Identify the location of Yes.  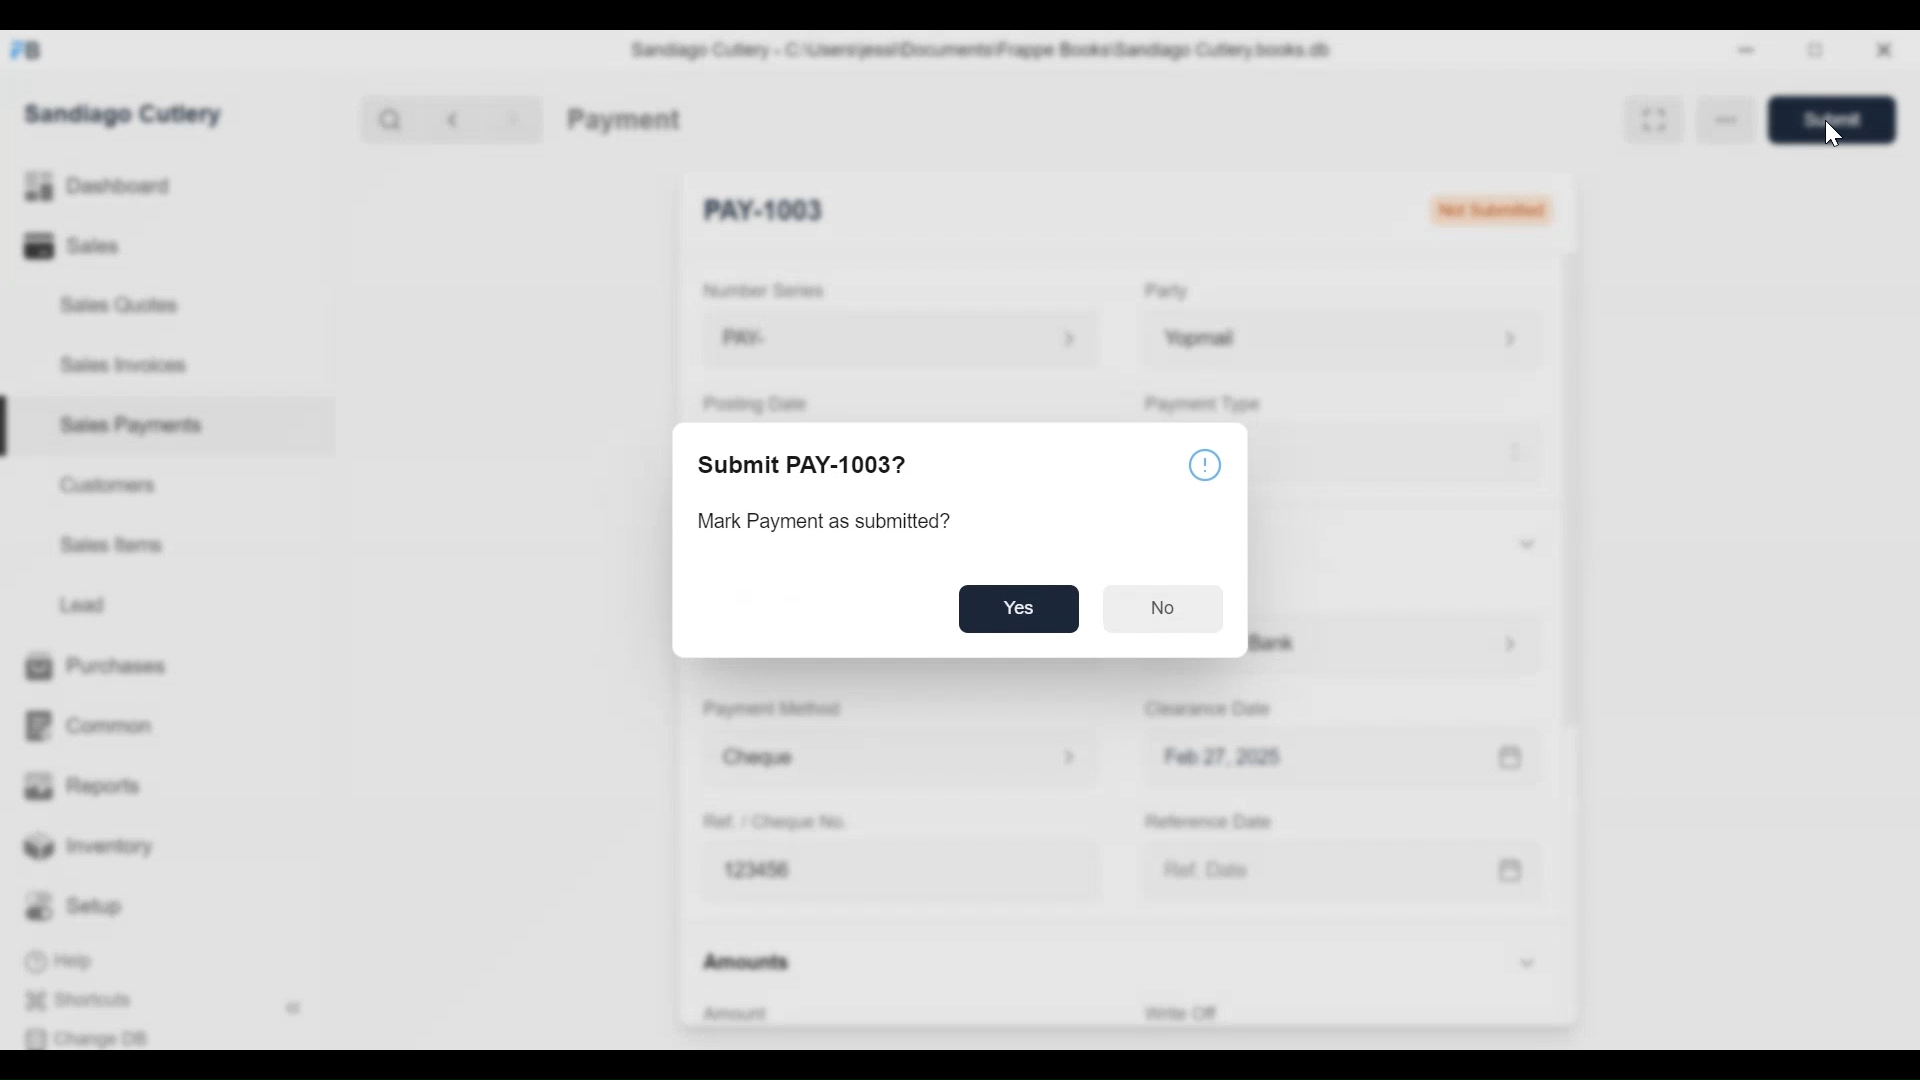
(1019, 608).